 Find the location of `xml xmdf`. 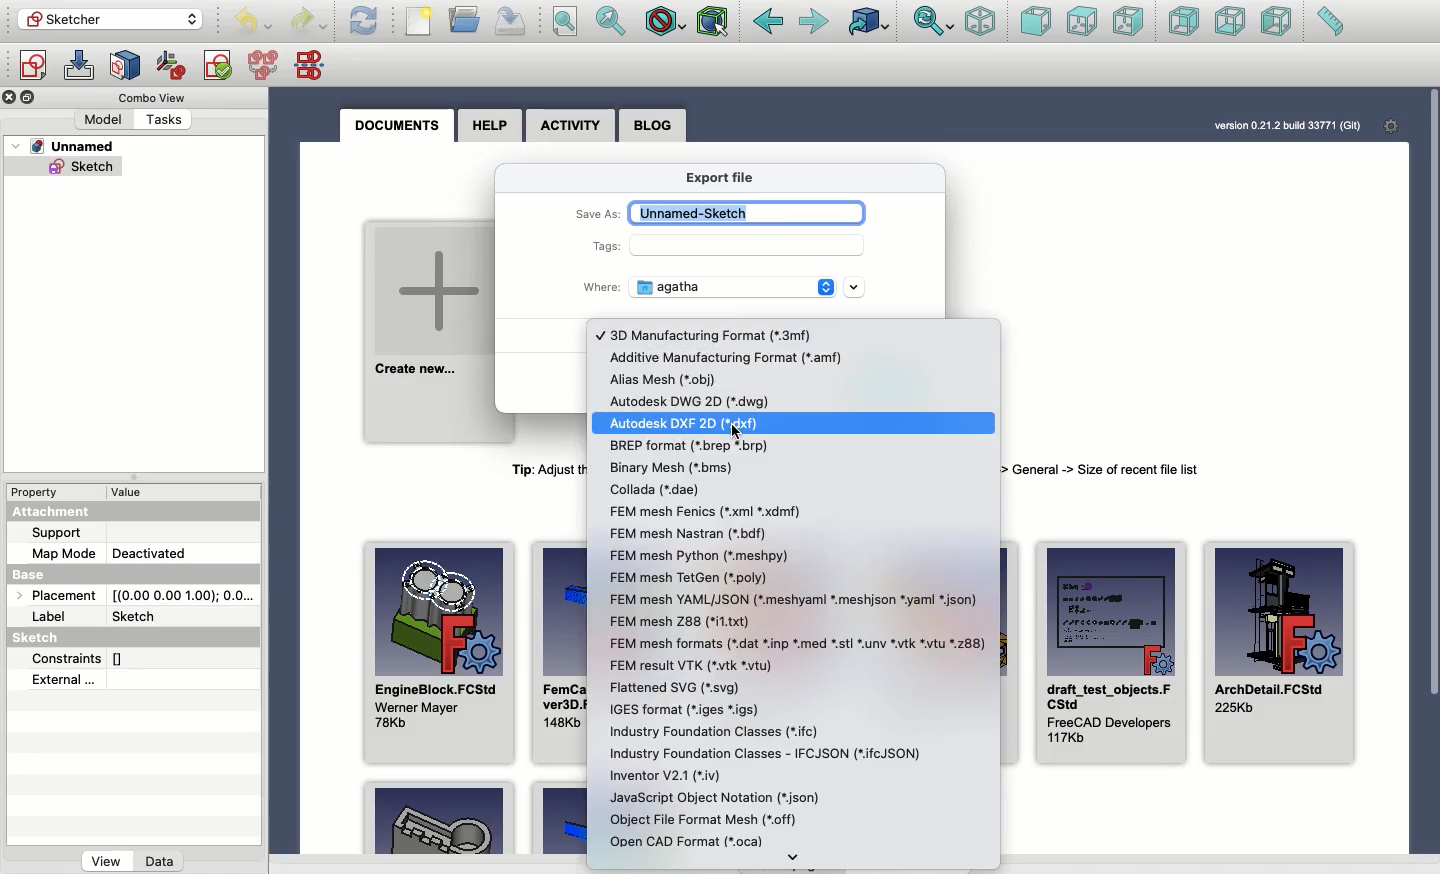

xml xmdf is located at coordinates (708, 511).